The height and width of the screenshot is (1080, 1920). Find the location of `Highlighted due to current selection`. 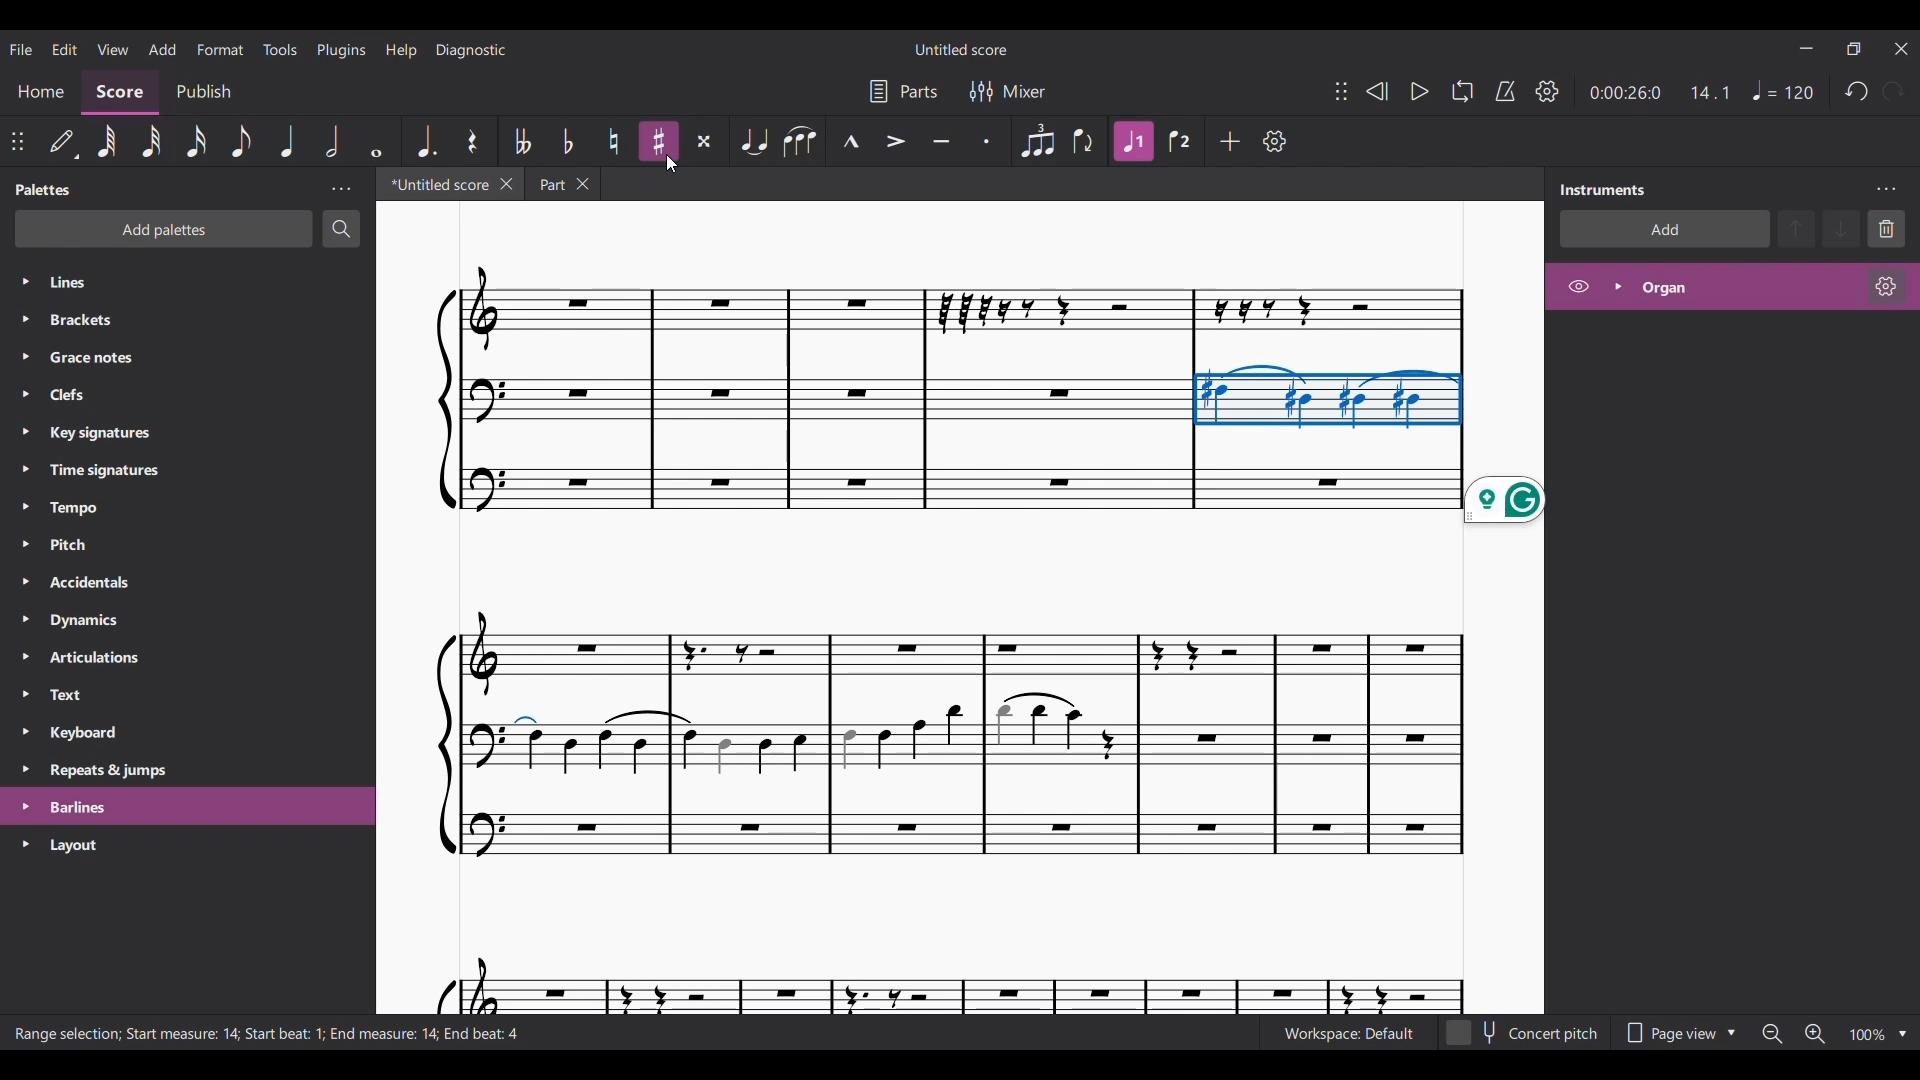

Highlighted due to current selection is located at coordinates (1134, 141).